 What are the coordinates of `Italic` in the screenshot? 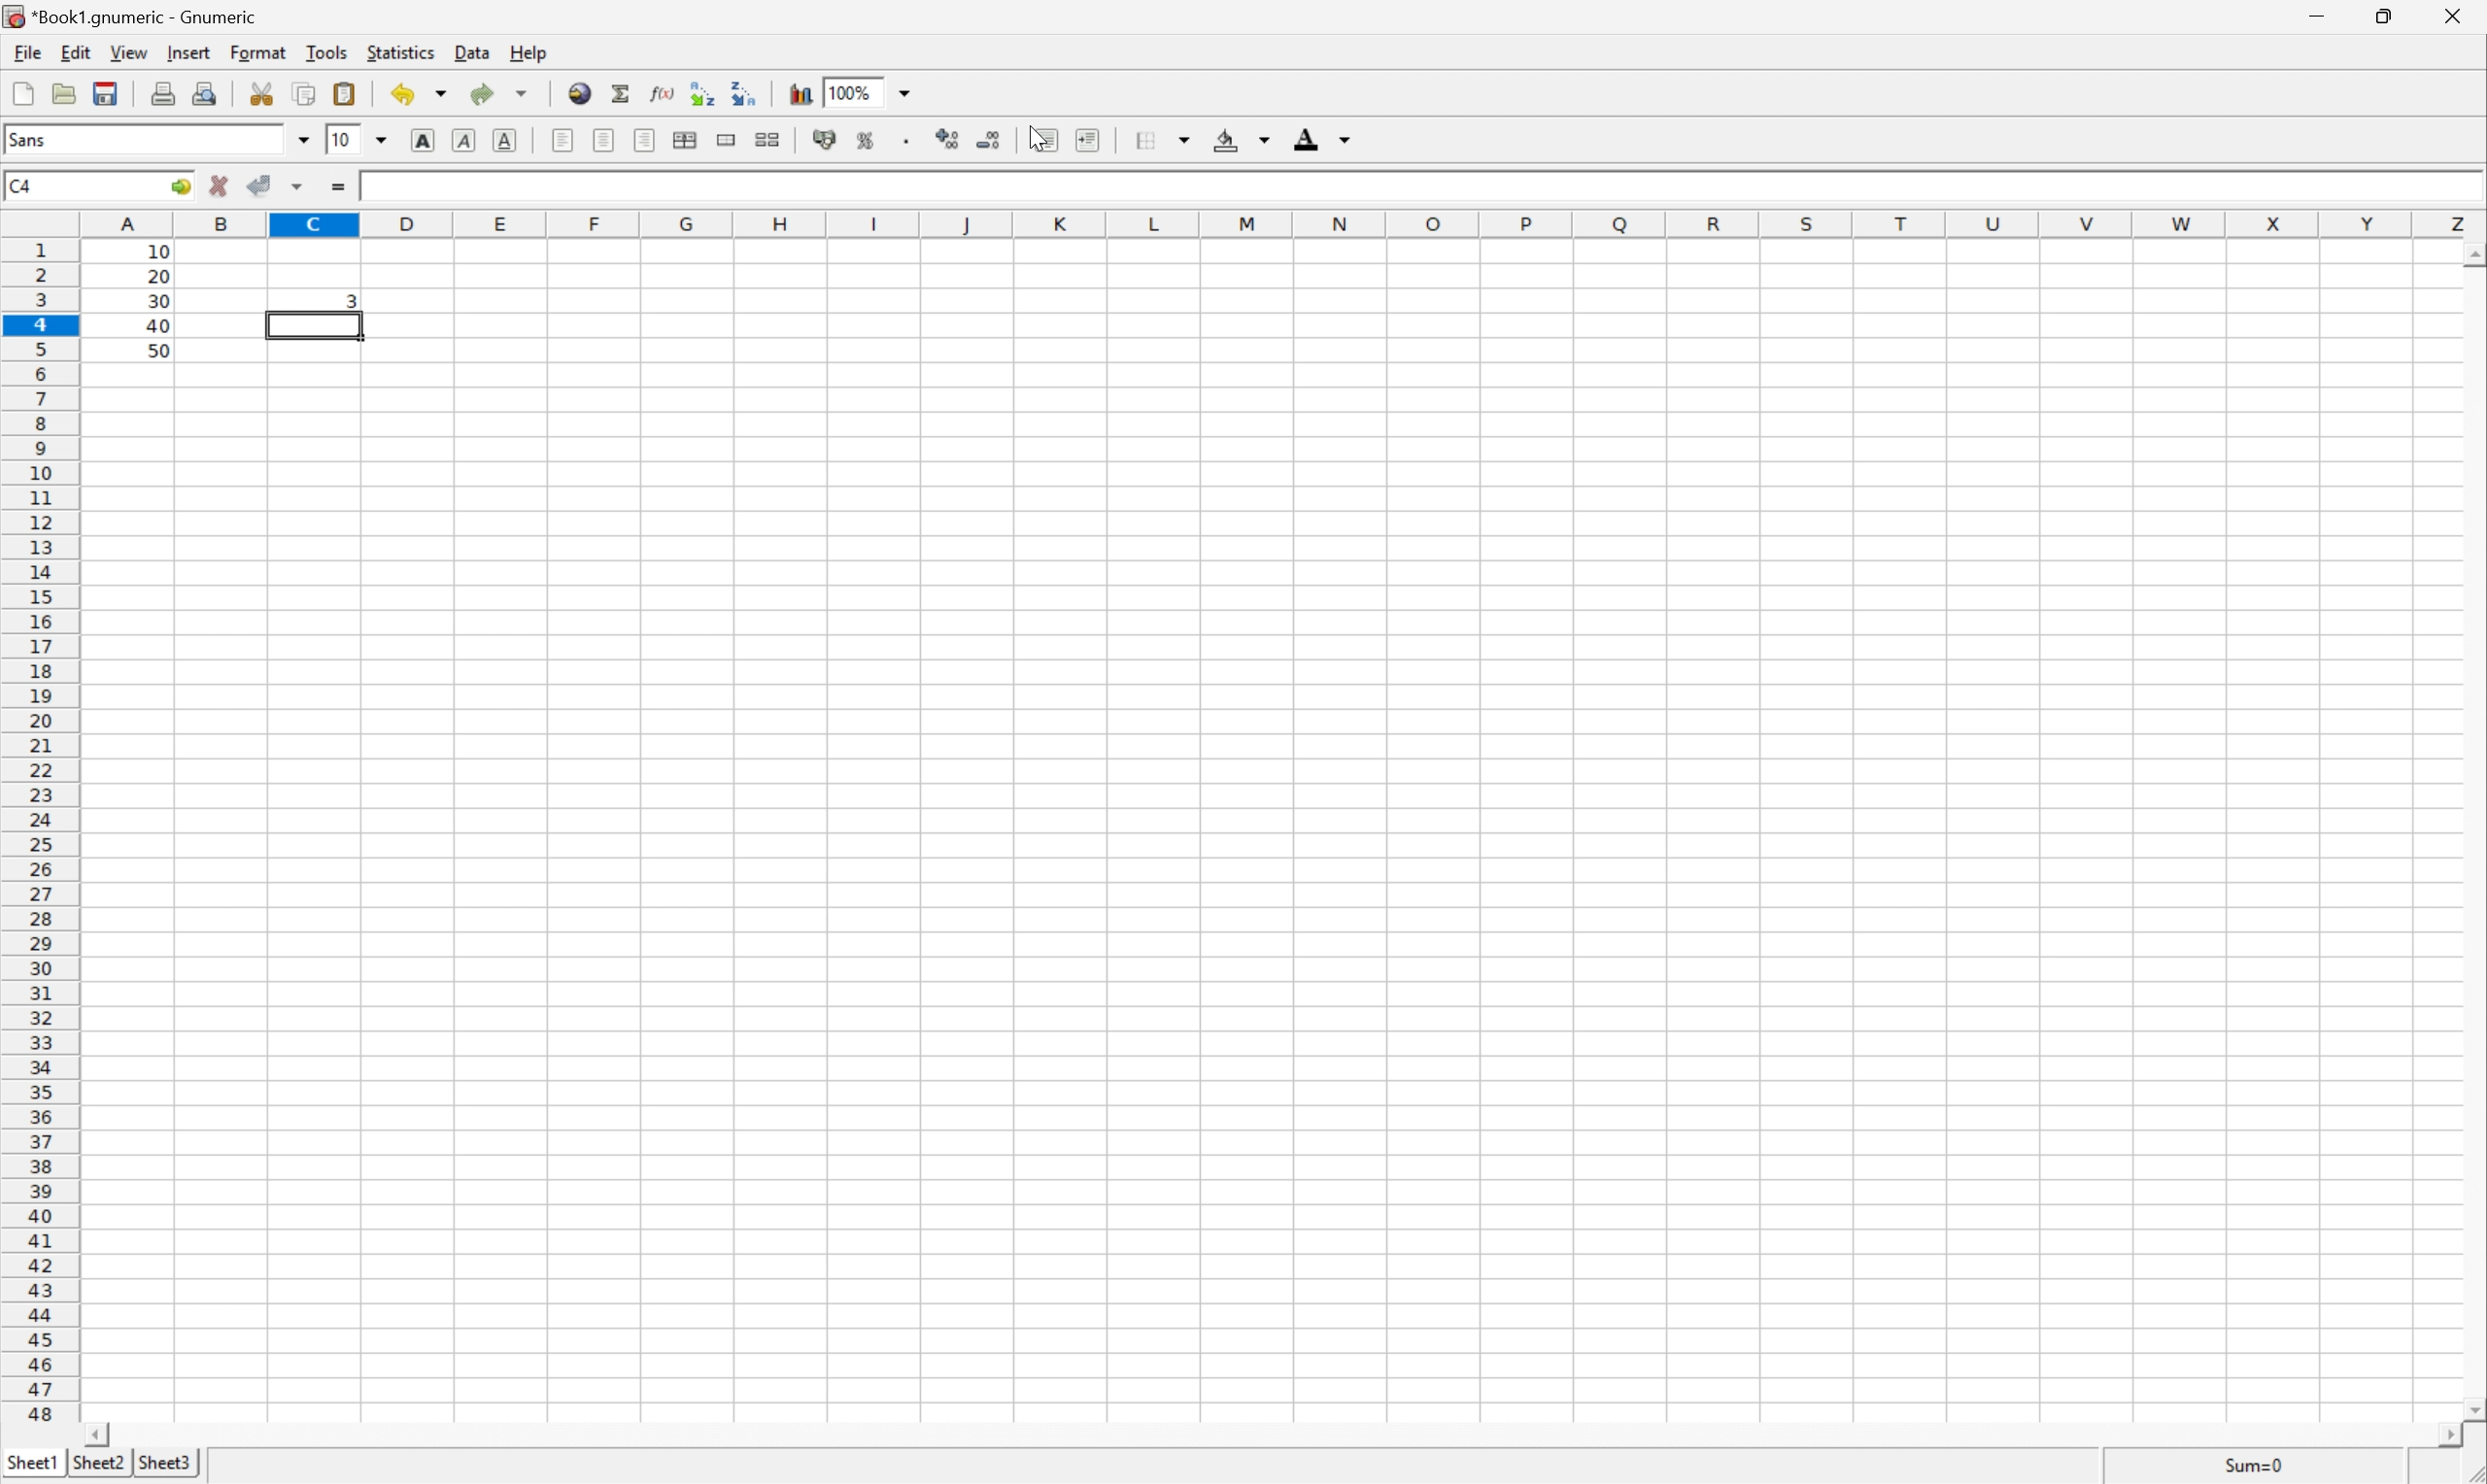 It's located at (467, 140).